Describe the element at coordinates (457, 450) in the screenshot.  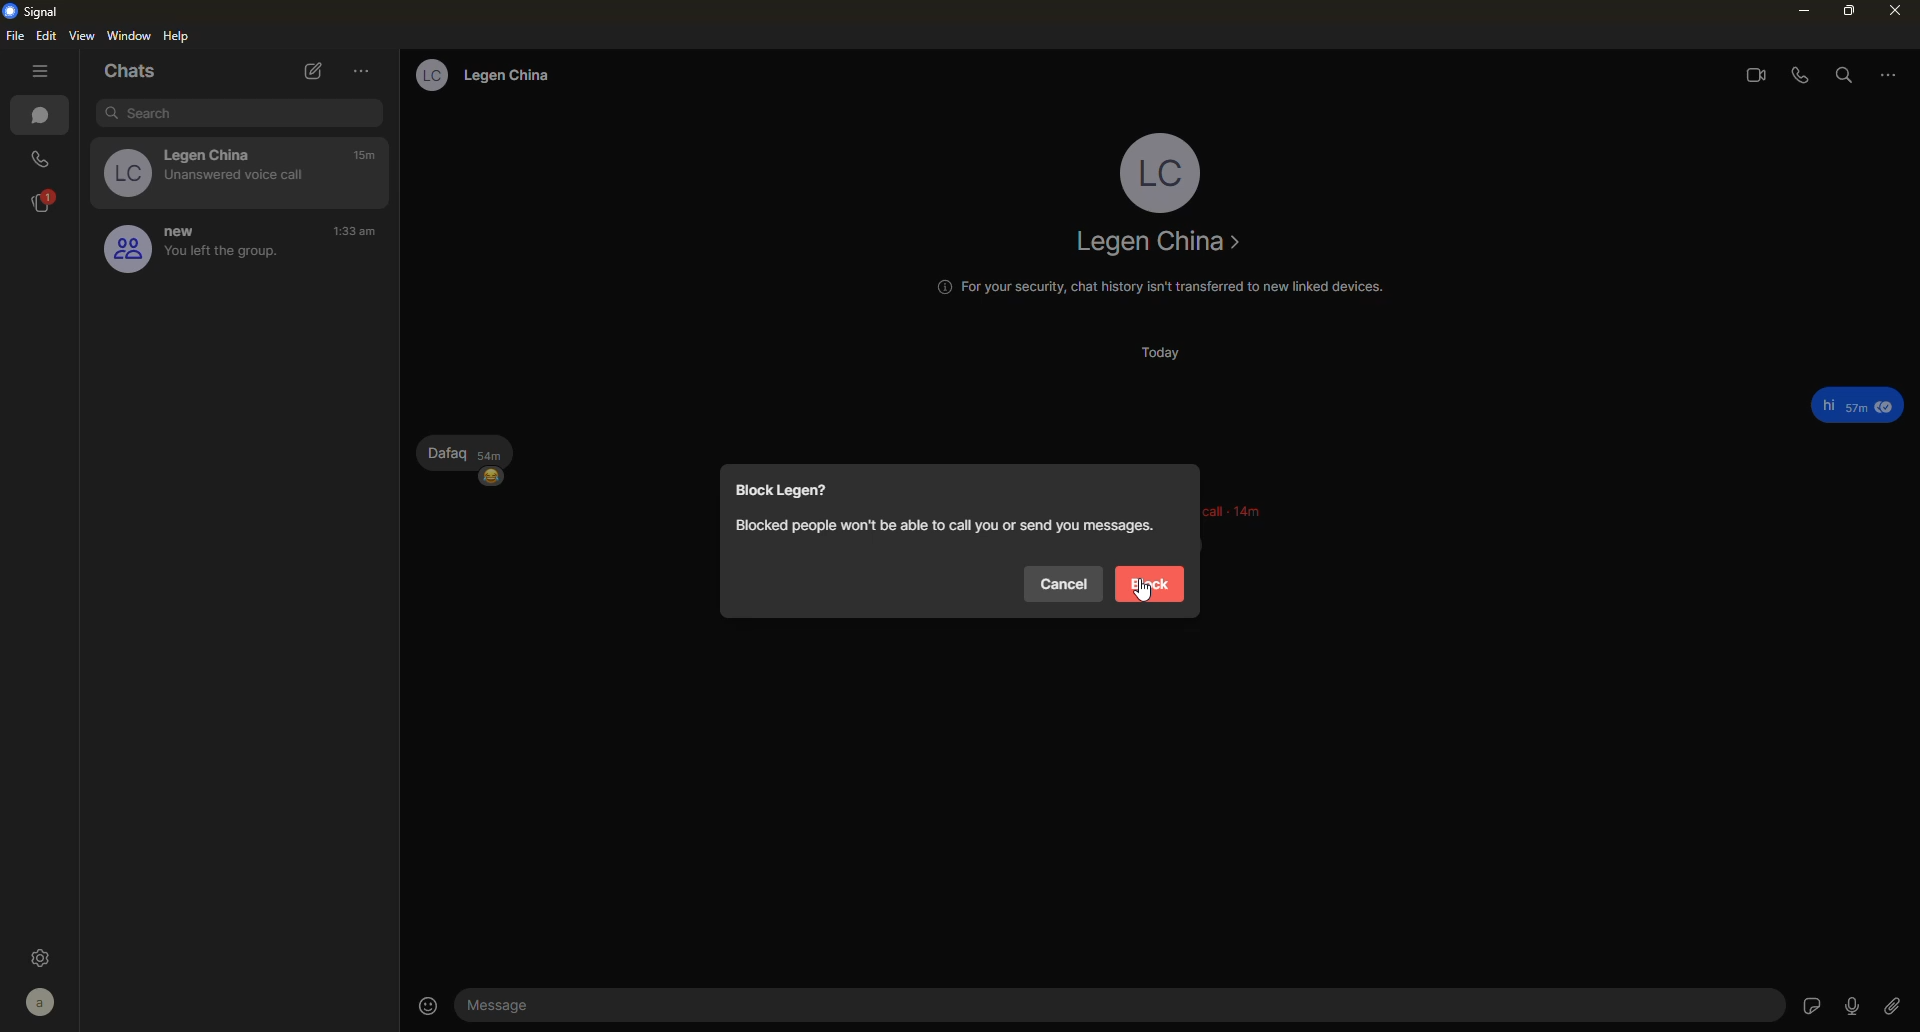
I see `Dafaq sam` at that location.